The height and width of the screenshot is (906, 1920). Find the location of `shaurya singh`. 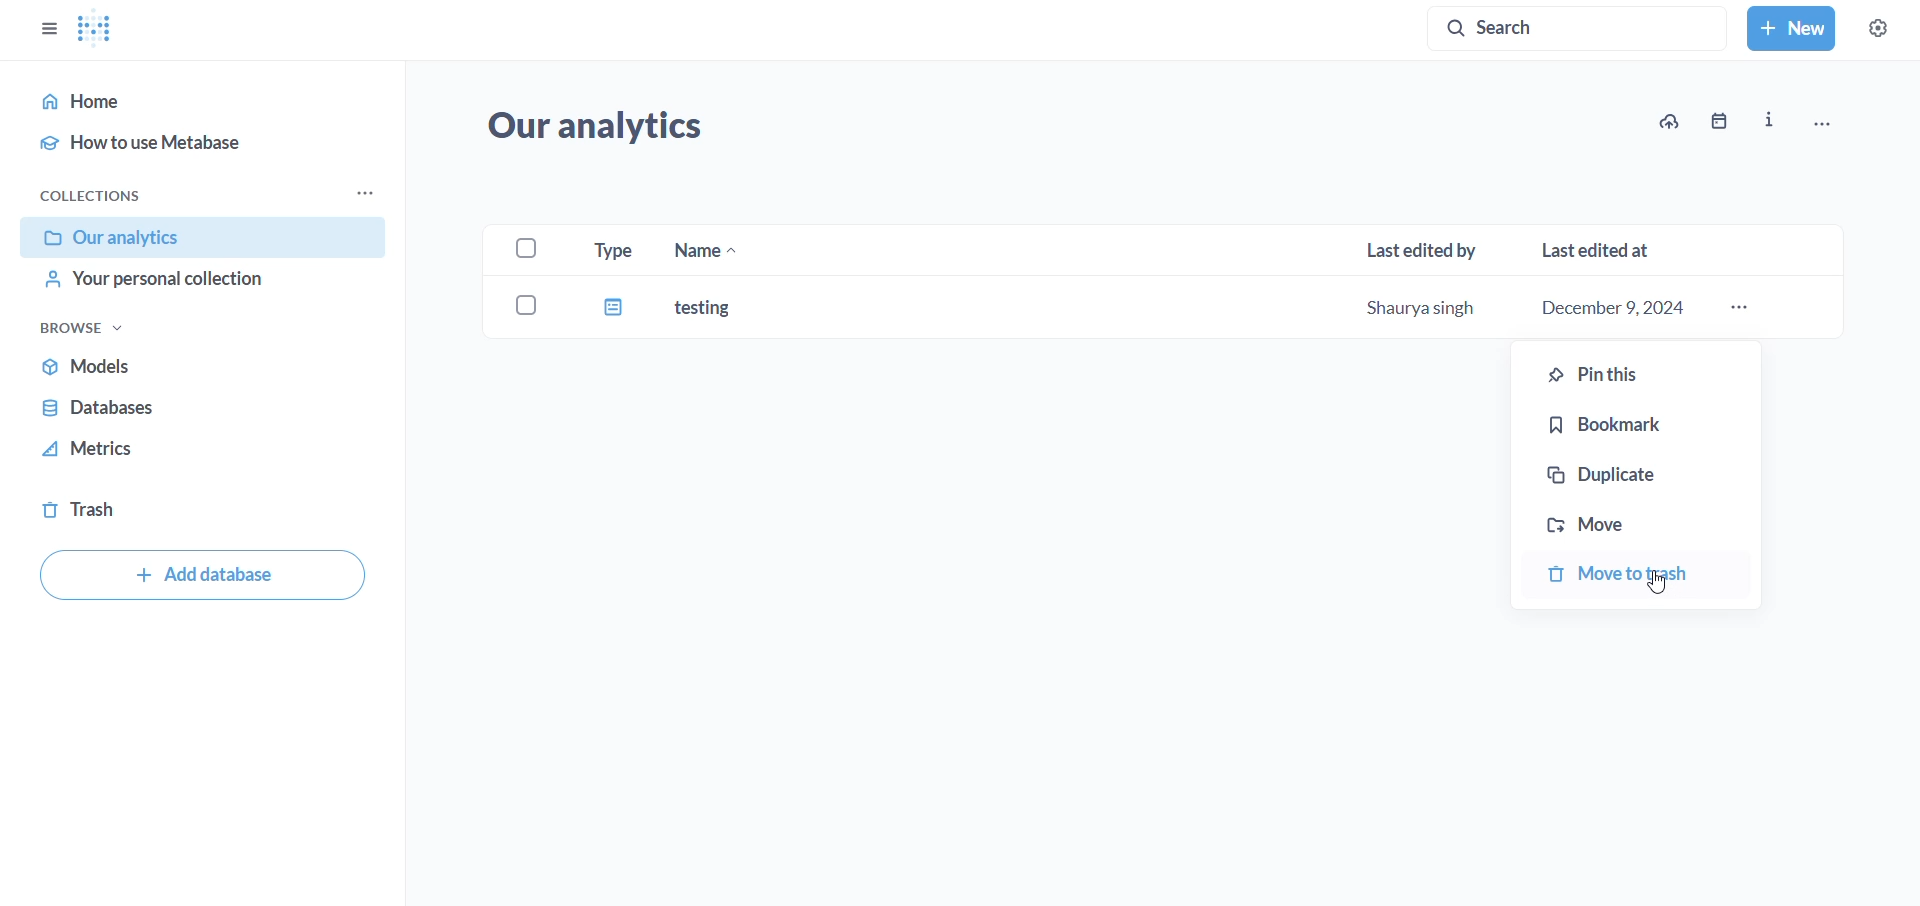

shaurya singh is located at coordinates (1413, 310).